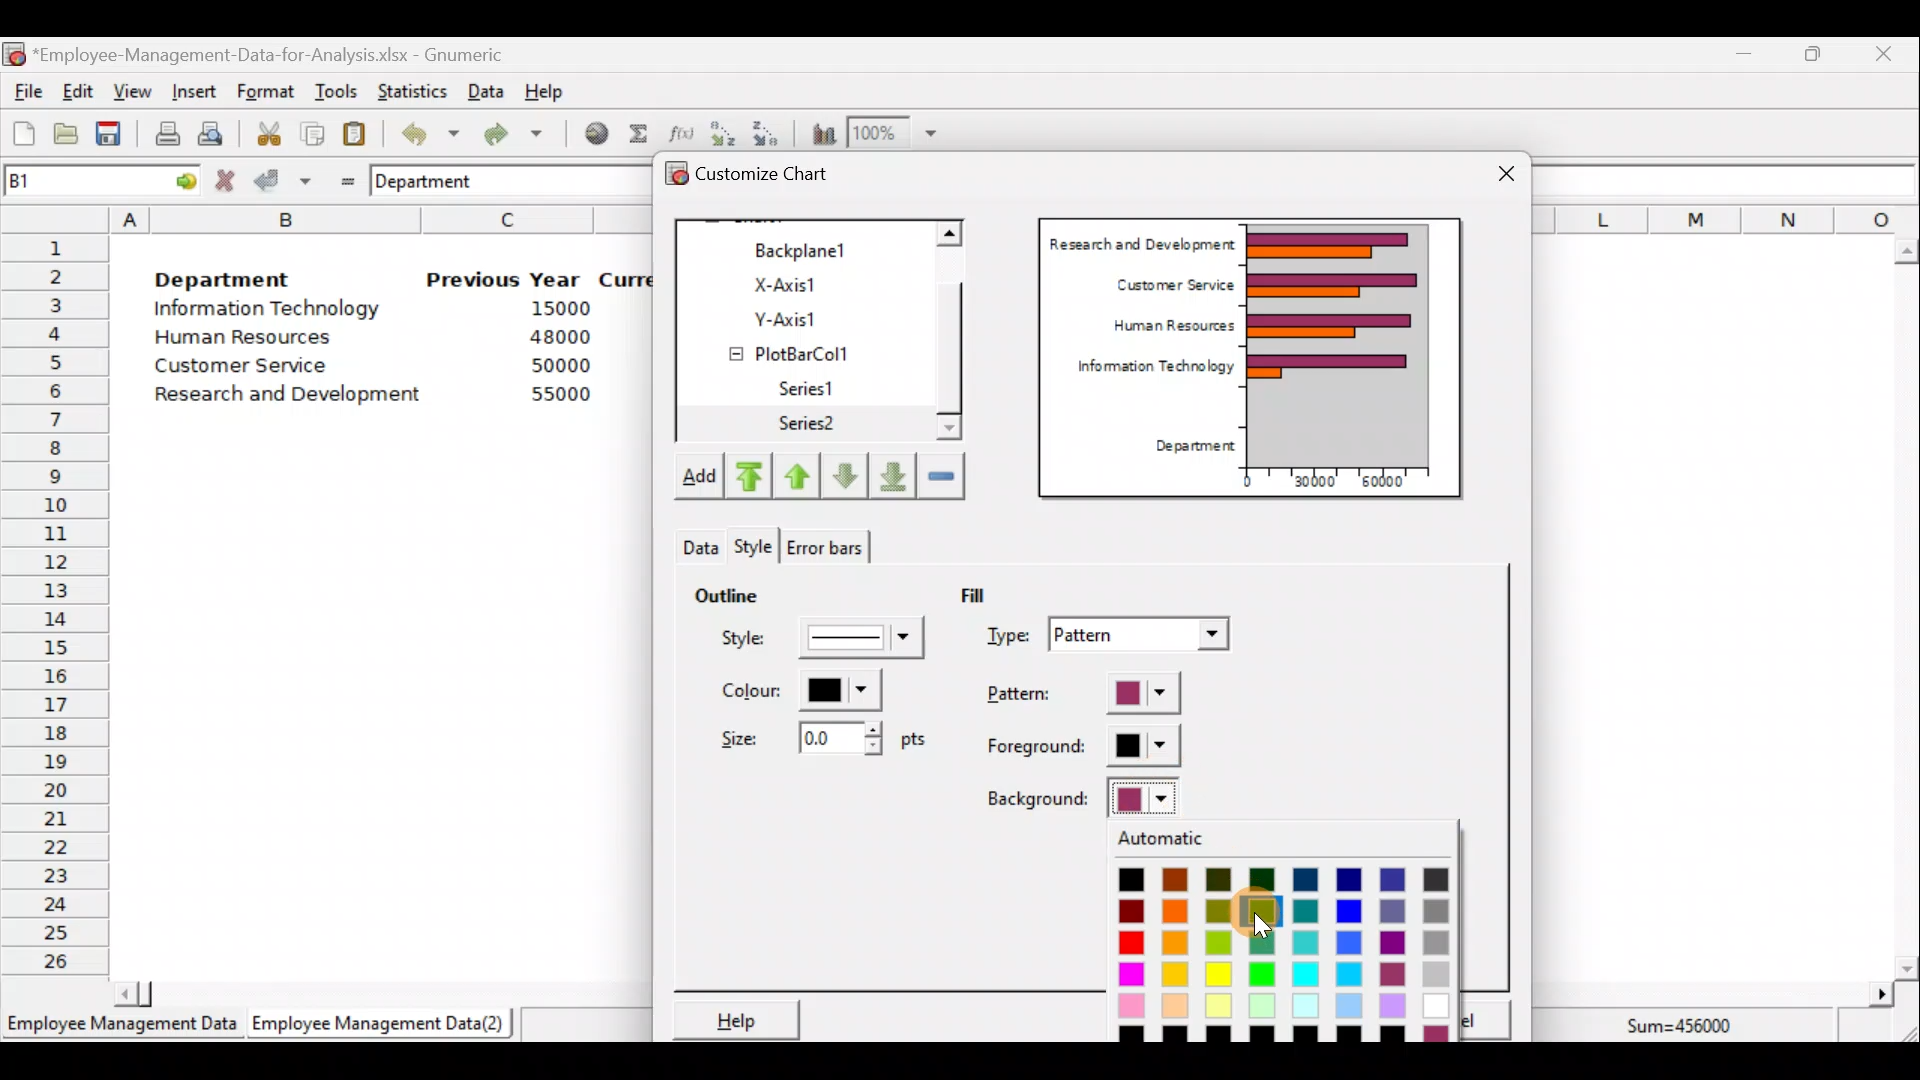 This screenshot has height=1080, width=1920. I want to click on ‘Employee-Management-Data-for-Analysis.xlsx - Gnumeric, so click(274, 53).